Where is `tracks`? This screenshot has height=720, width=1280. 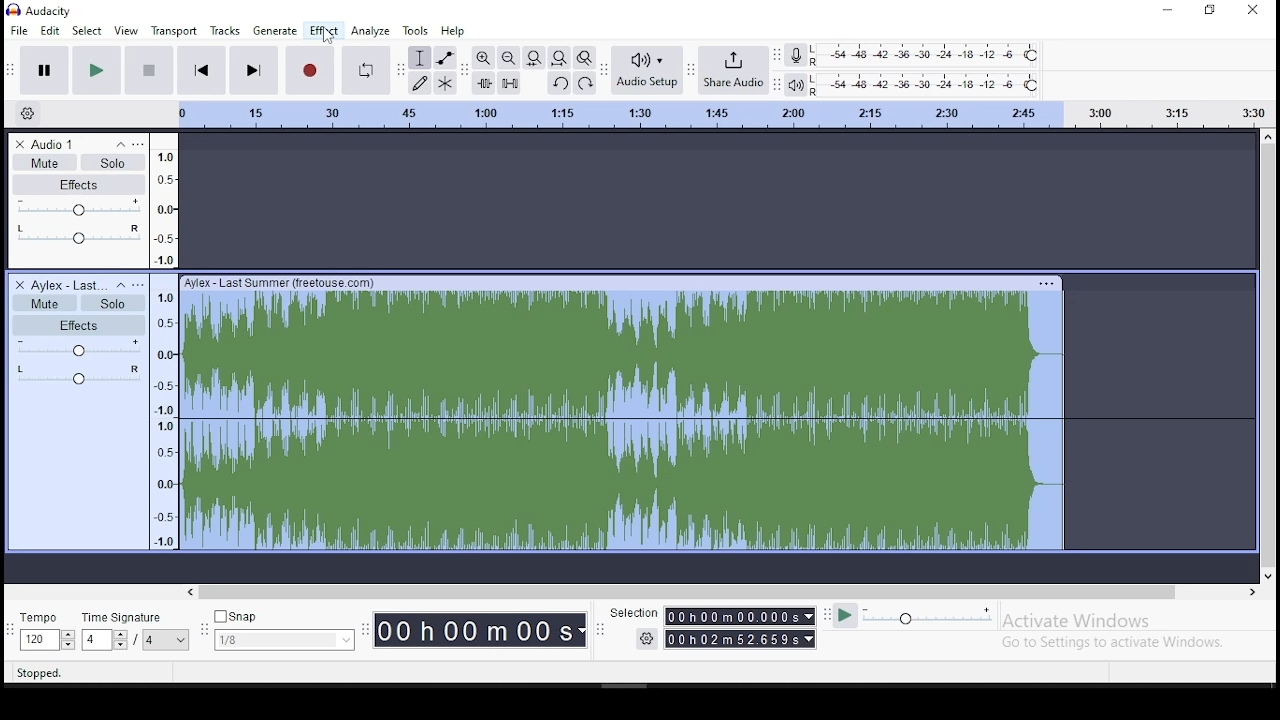
tracks is located at coordinates (225, 30).